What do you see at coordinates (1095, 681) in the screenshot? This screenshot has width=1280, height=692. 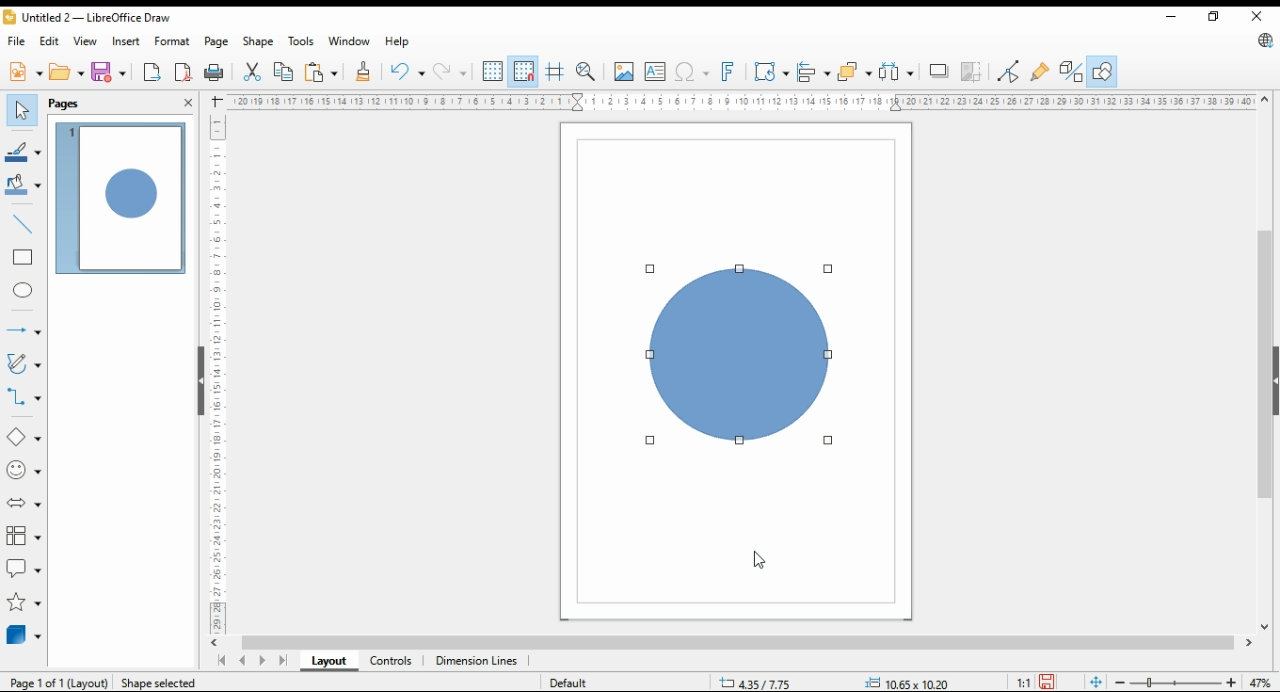 I see `fit page to window` at bounding box center [1095, 681].